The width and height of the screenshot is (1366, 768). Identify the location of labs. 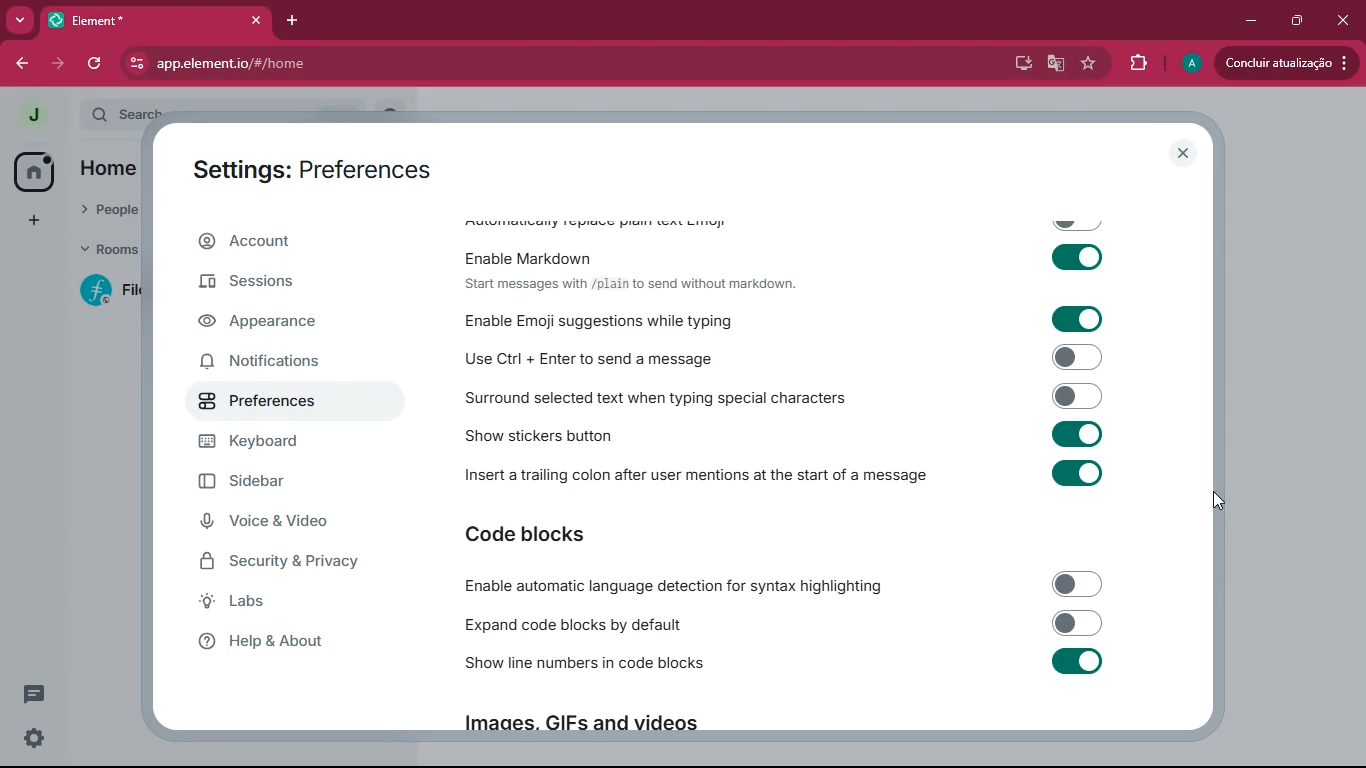
(277, 604).